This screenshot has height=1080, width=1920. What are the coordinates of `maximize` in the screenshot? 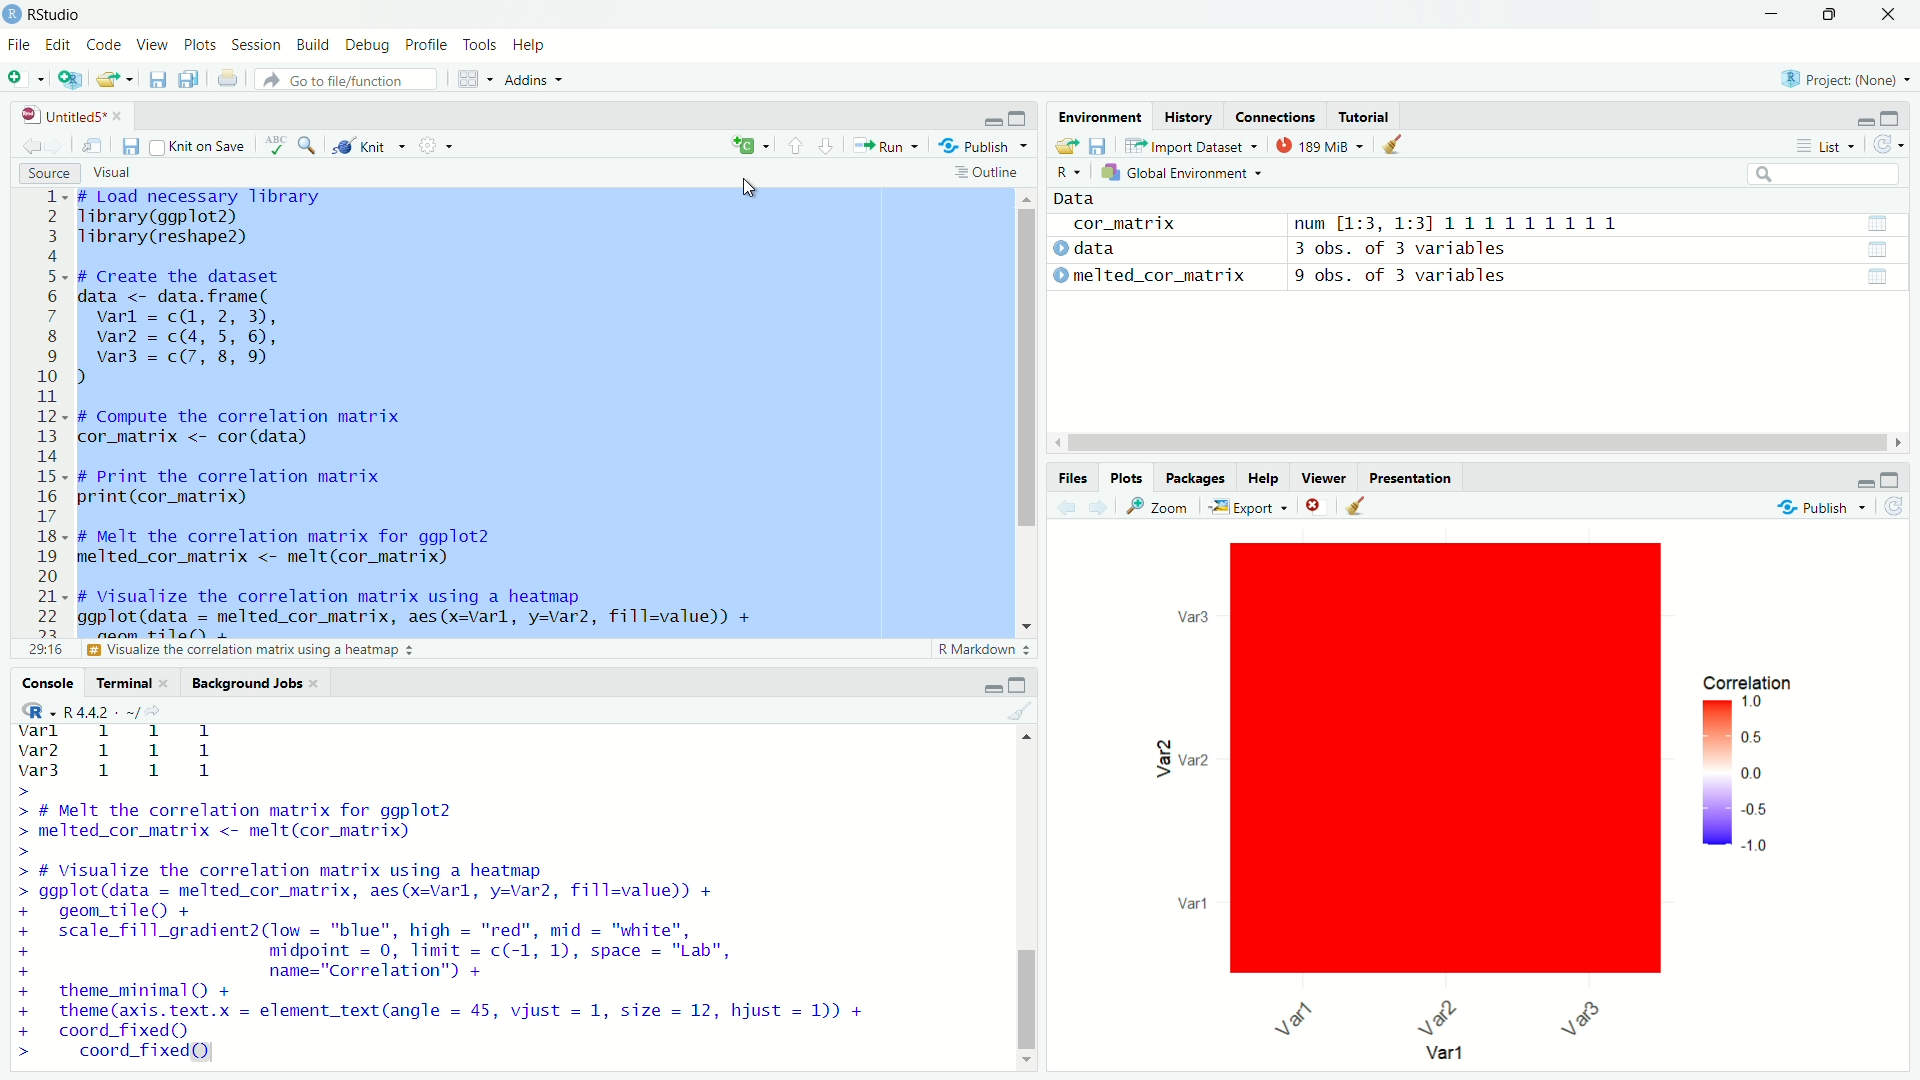 It's located at (1020, 685).